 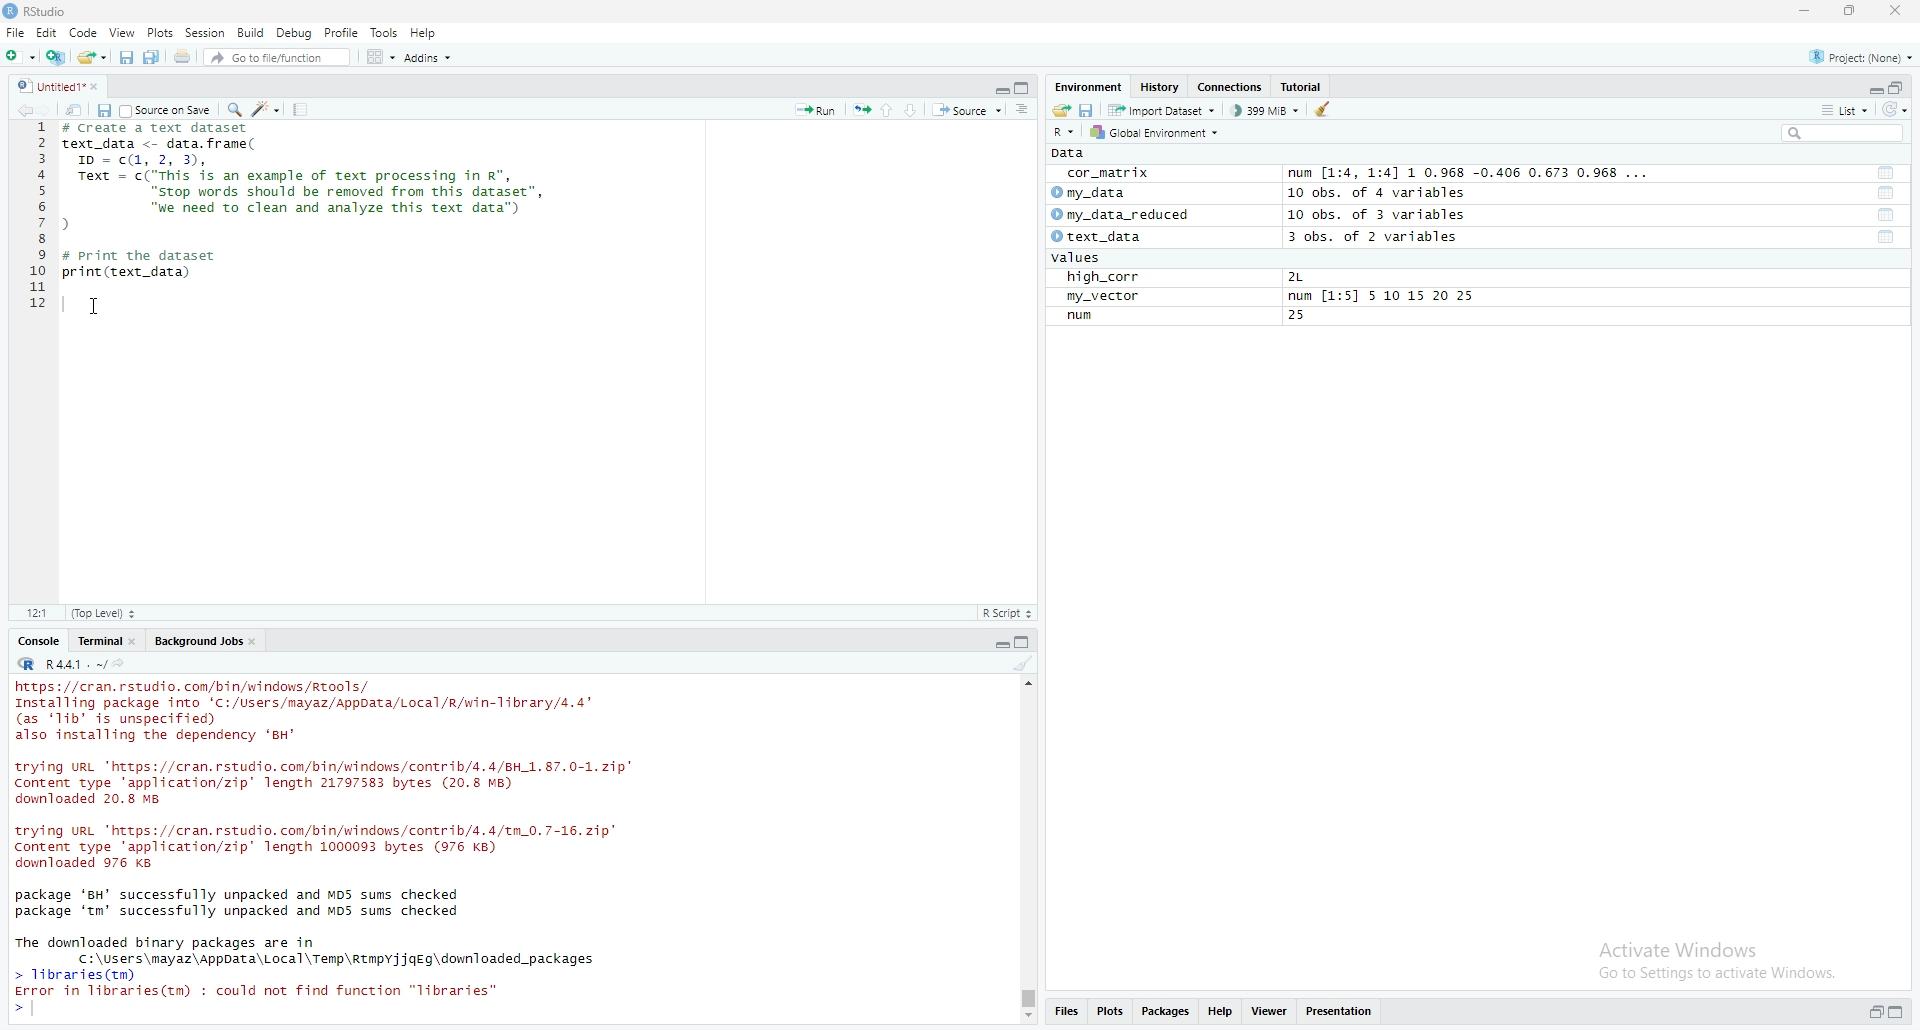 What do you see at coordinates (1269, 113) in the screenshot?
I see `399MB` at bounding box center [1269, 113].